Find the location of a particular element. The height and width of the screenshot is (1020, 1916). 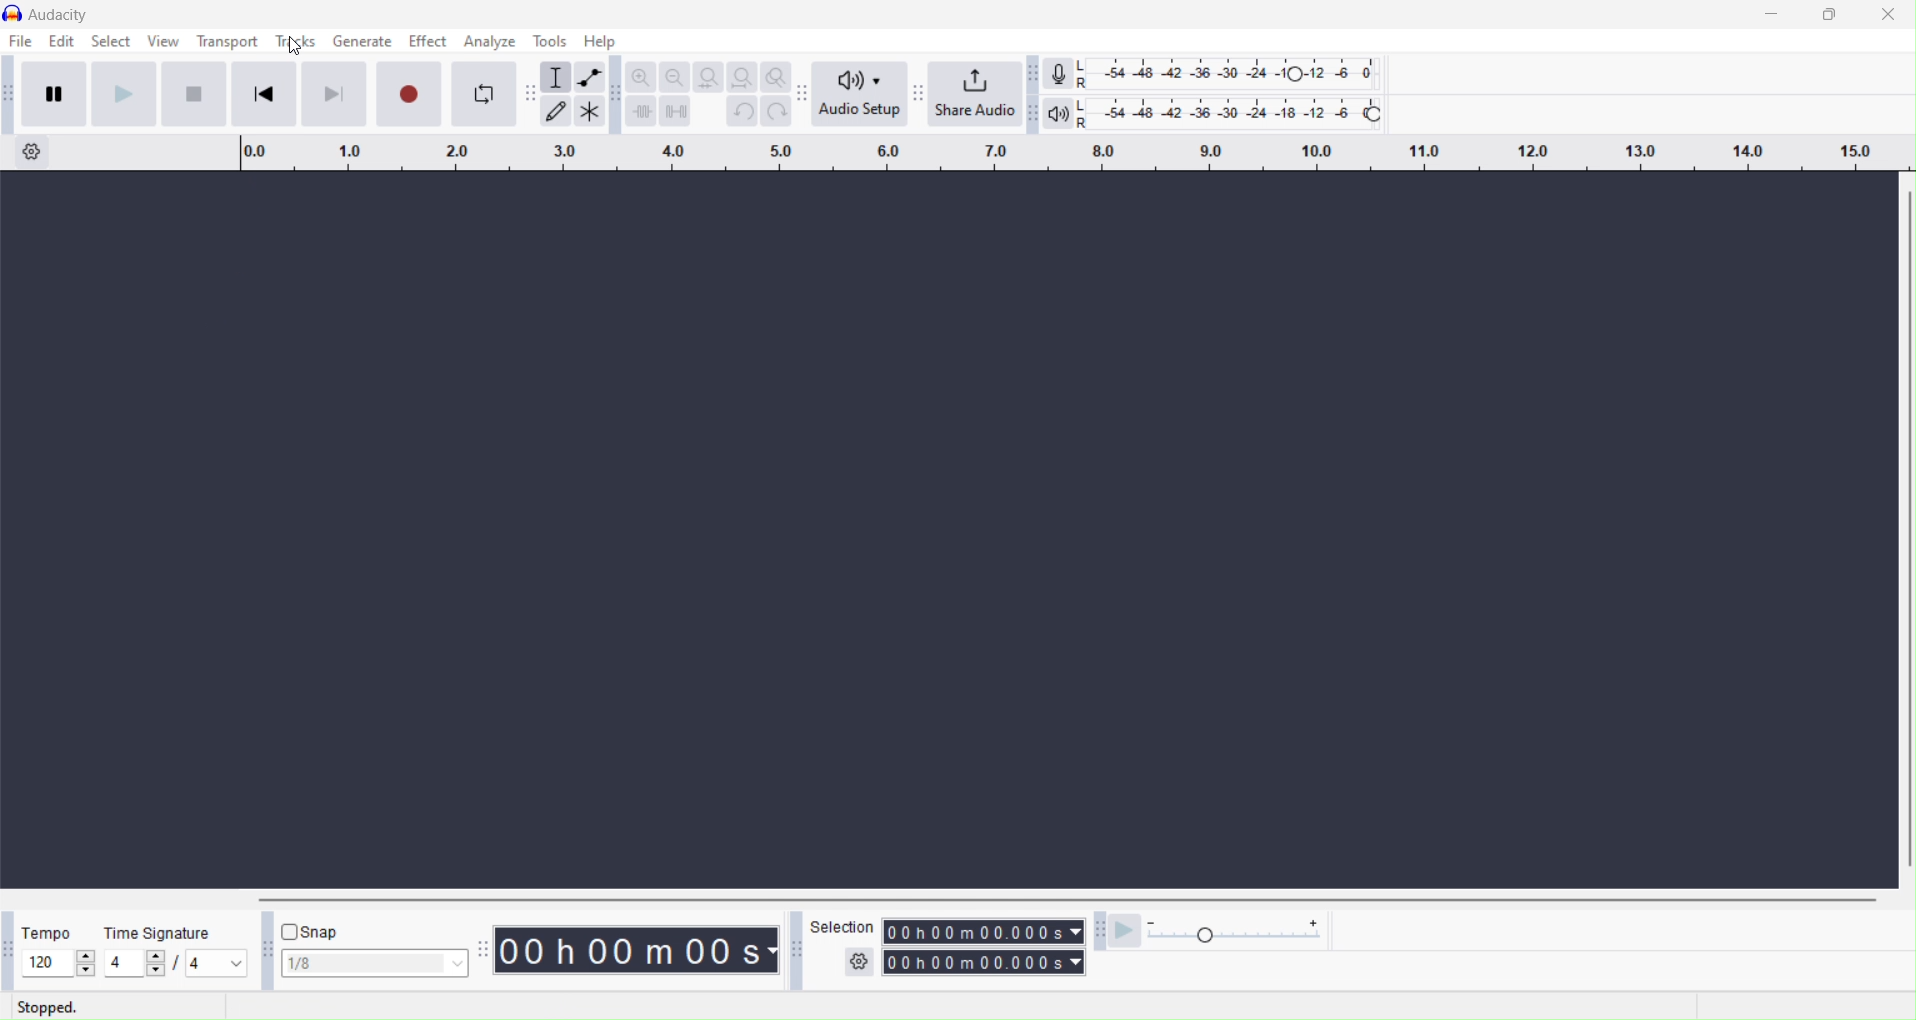

Timeline options is located at coordinates (28, 151).